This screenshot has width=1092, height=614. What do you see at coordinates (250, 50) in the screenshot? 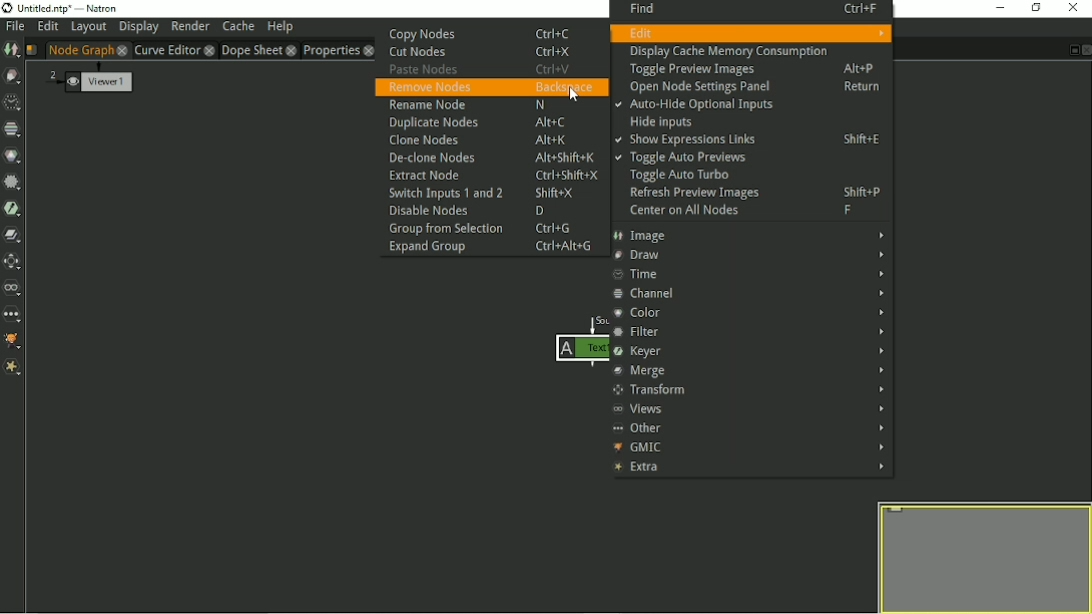
I see `Dope Sheet` at bounding box center [250, 50].